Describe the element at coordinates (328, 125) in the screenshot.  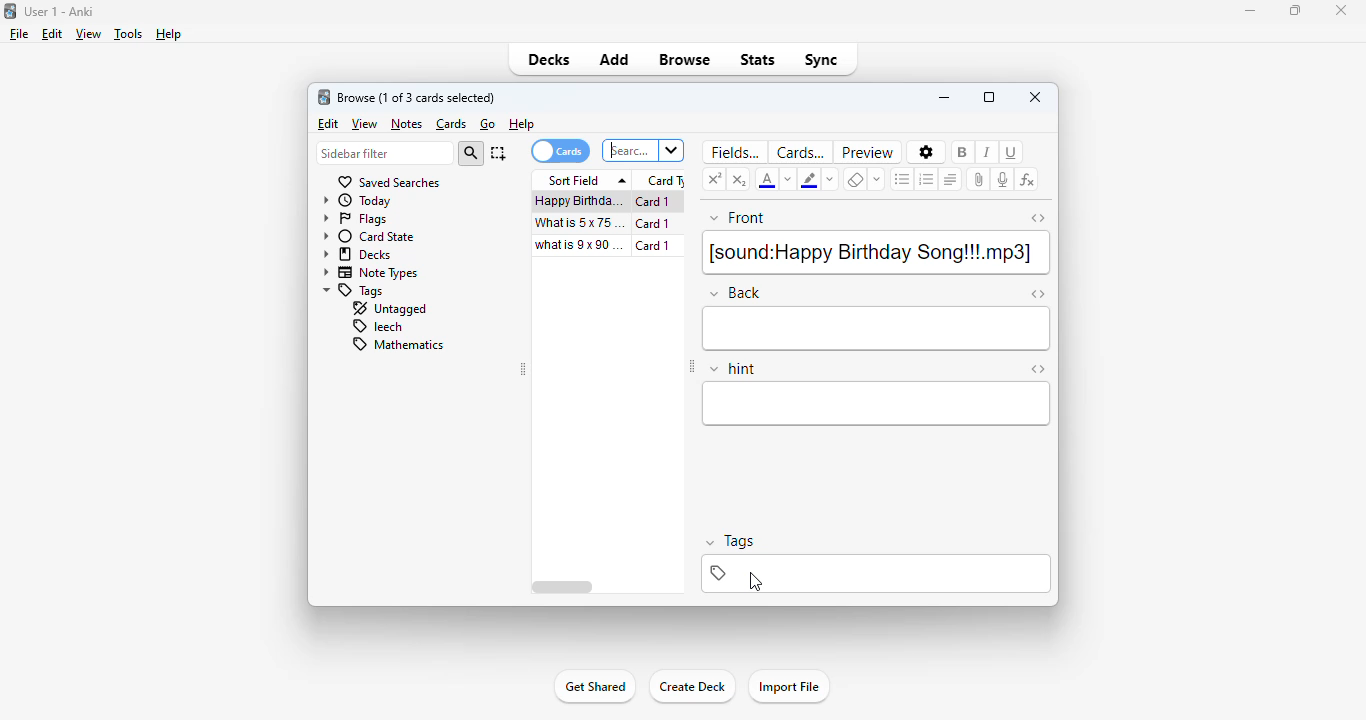
I see `edit` at that location.